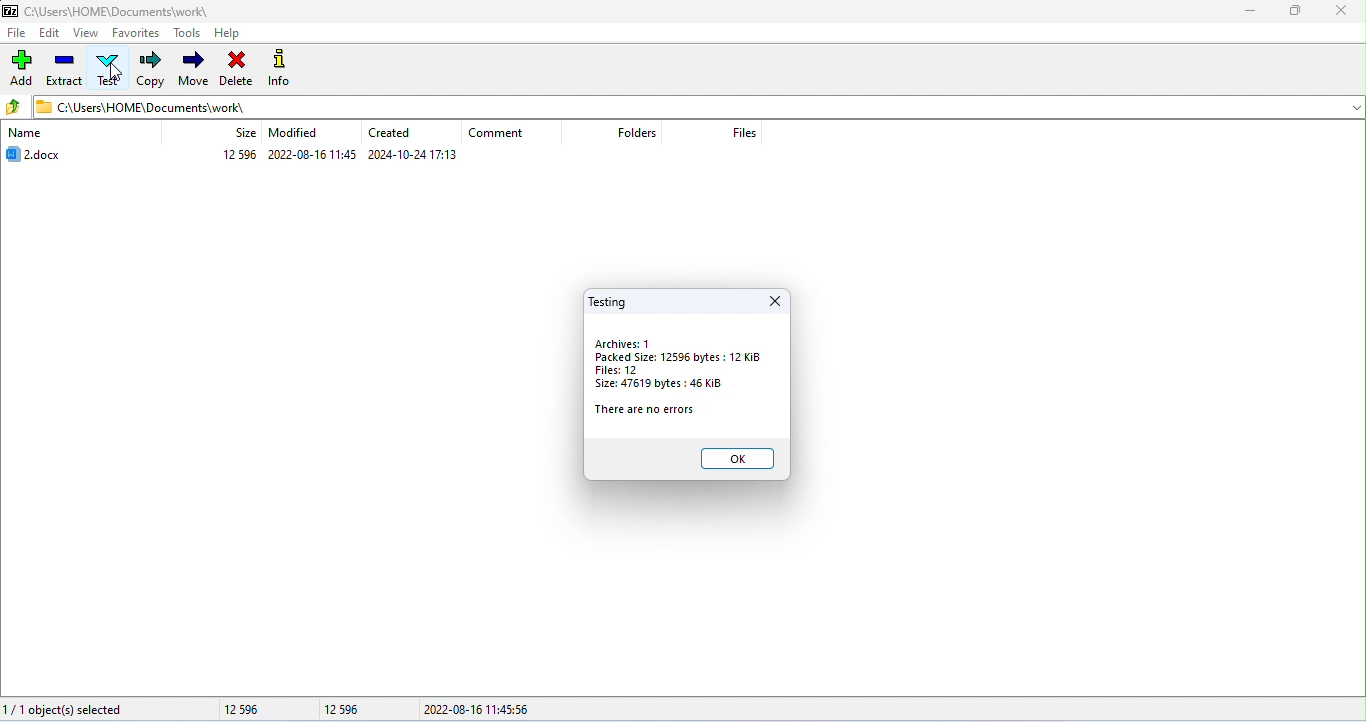 The height and width of the screenshot is (722, 1366). What do you see at coordinates (293, 133) in the screenshot?
I see `modified` at bounding box center [293, 133].